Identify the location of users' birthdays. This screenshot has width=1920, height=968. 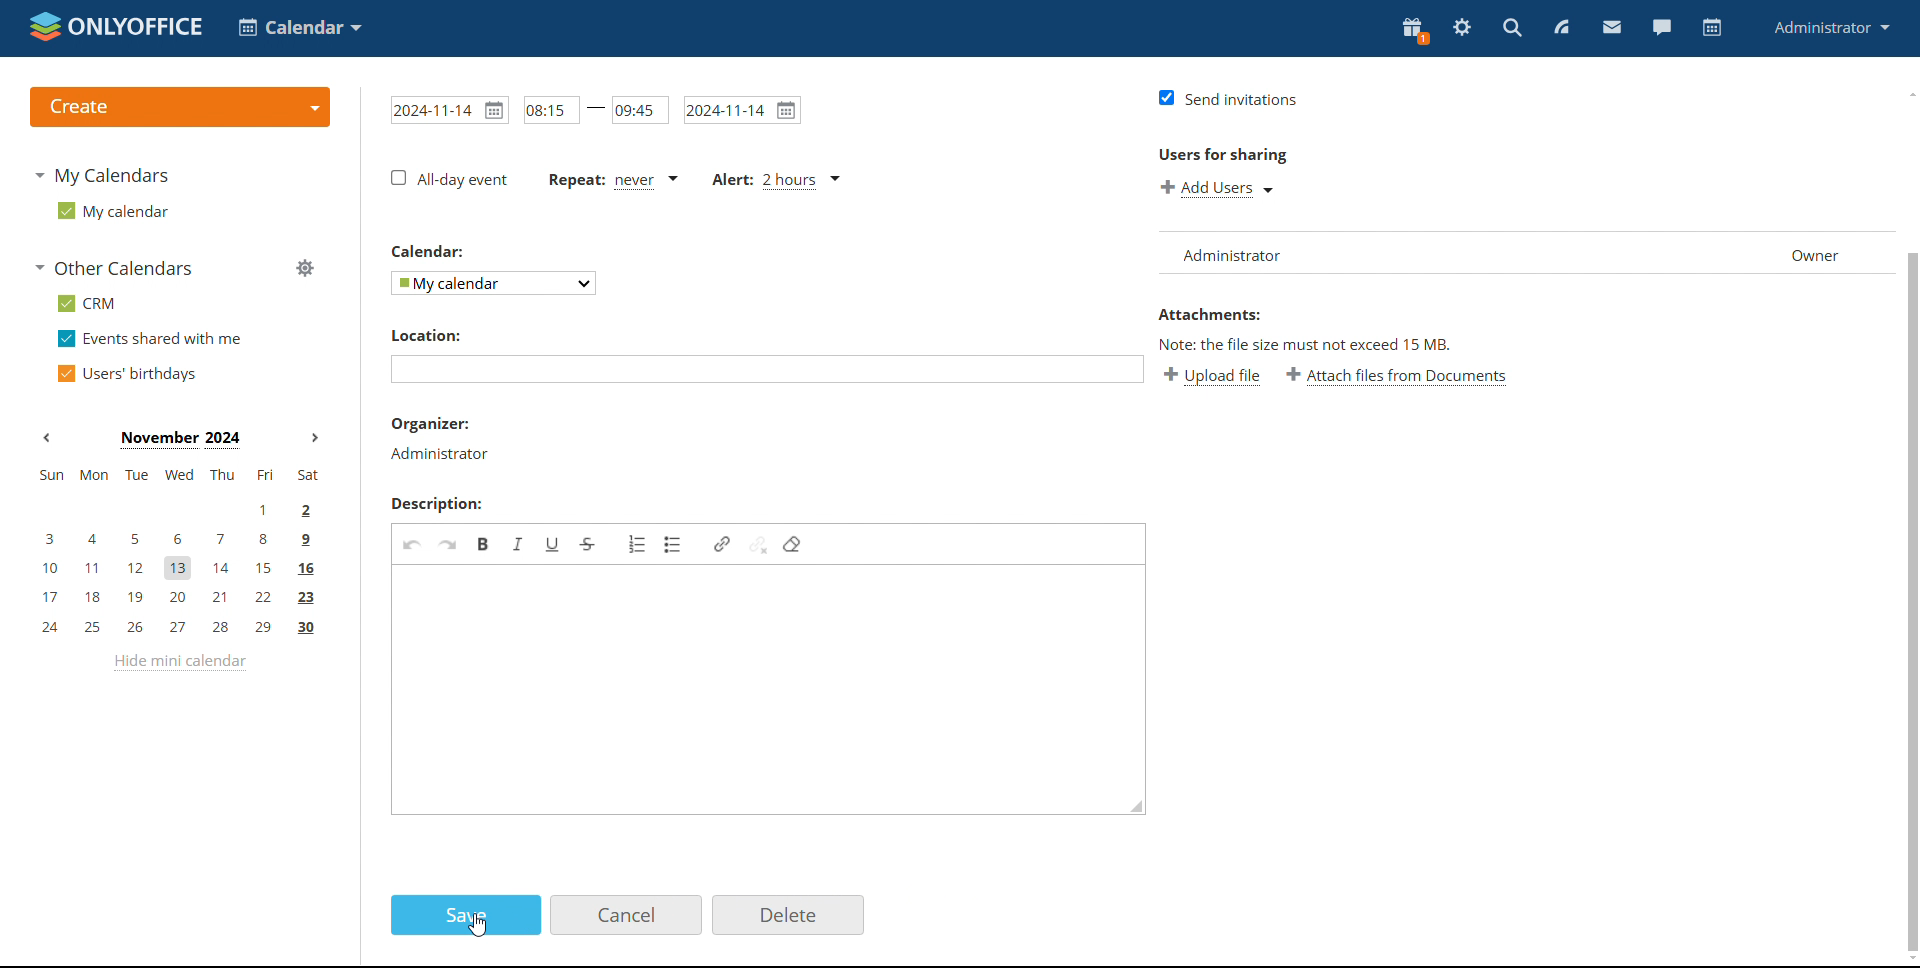
(125, 373).